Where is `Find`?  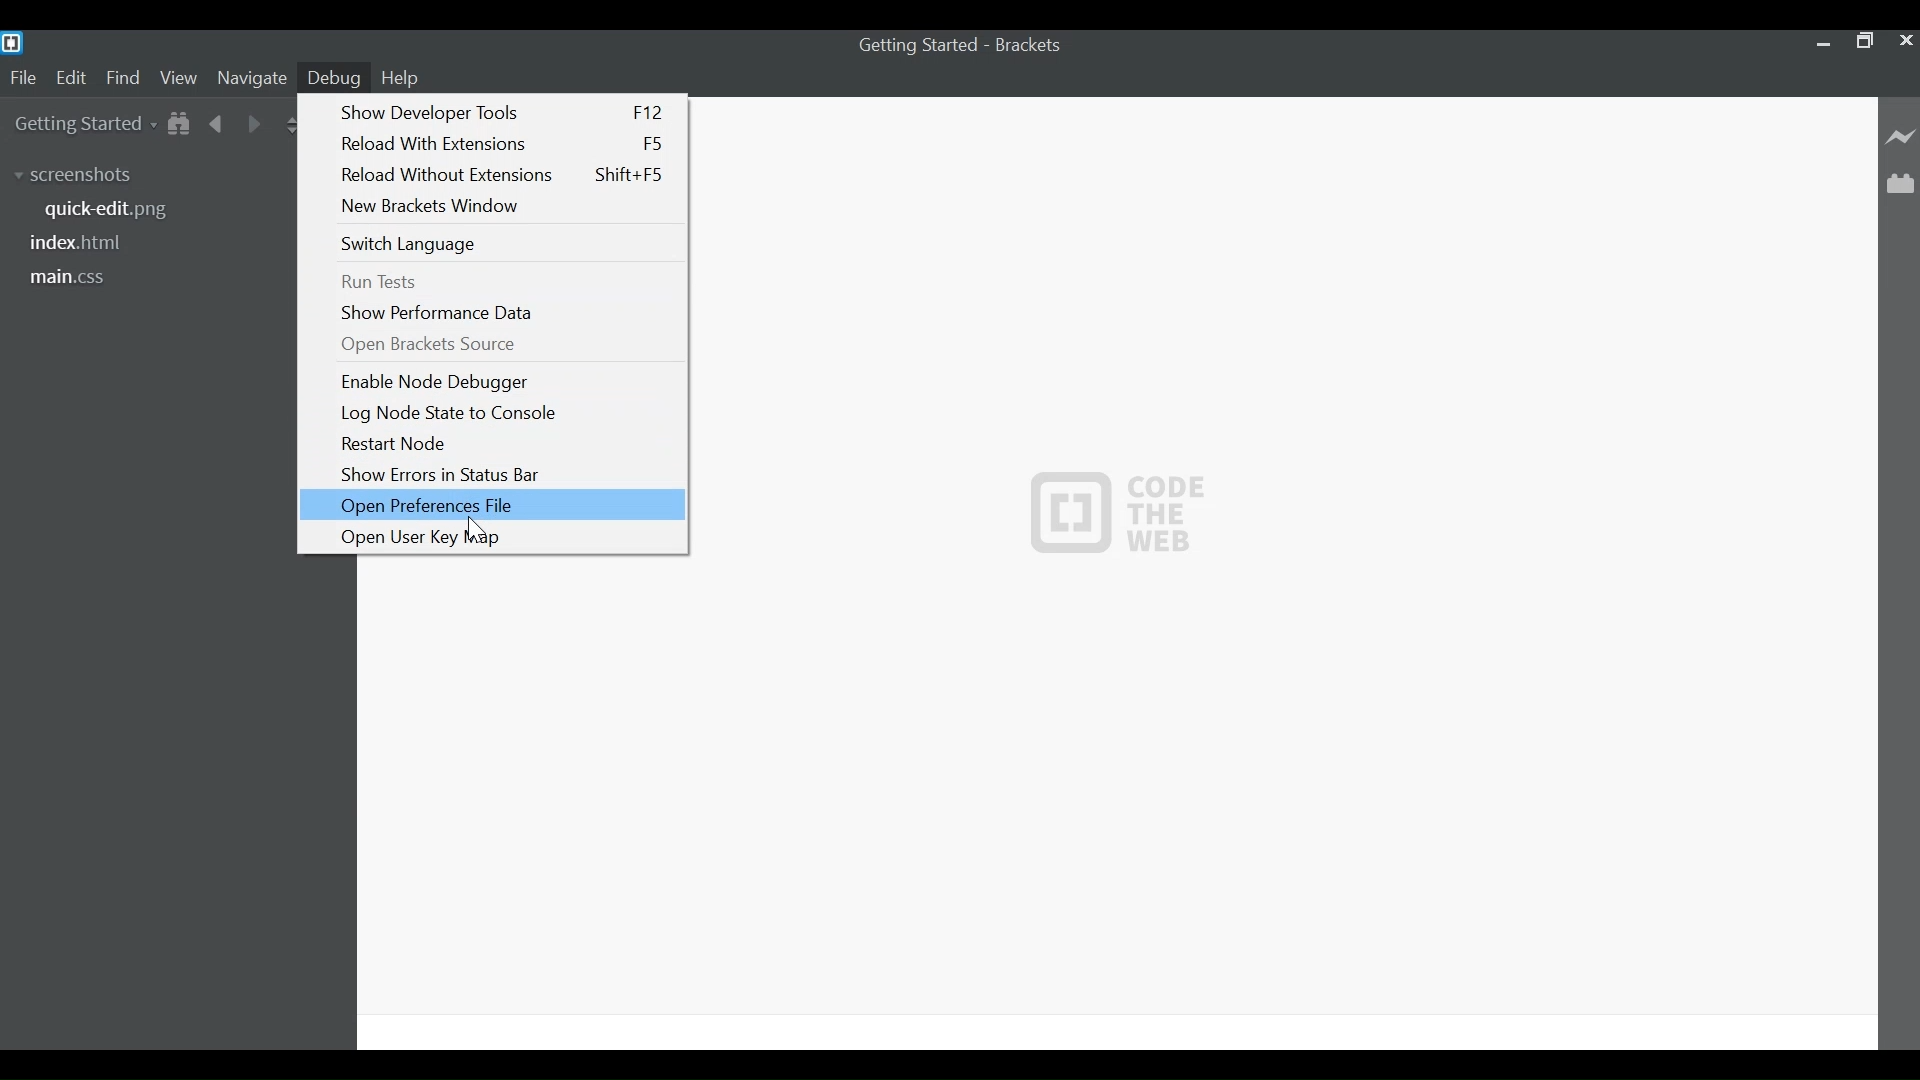 Find is located at coordinates (123, 77).